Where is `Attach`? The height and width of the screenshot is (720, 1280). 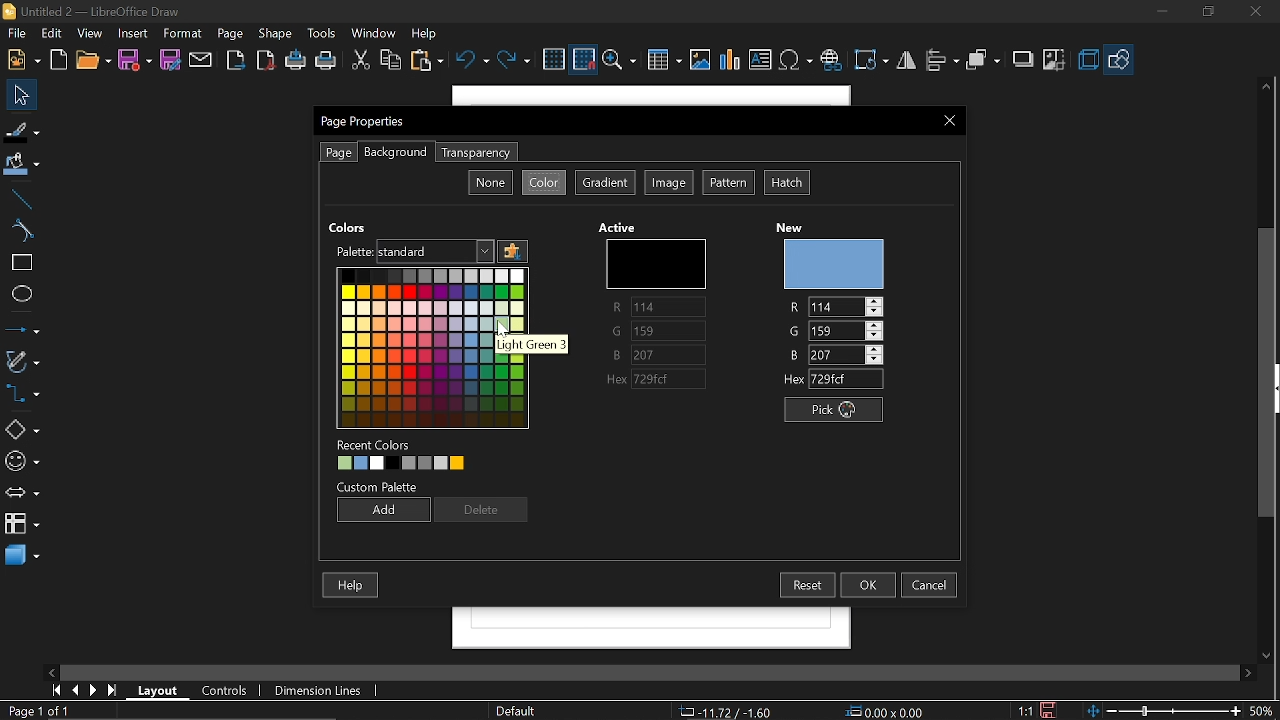
Attach is located at coordinates (202, 59).